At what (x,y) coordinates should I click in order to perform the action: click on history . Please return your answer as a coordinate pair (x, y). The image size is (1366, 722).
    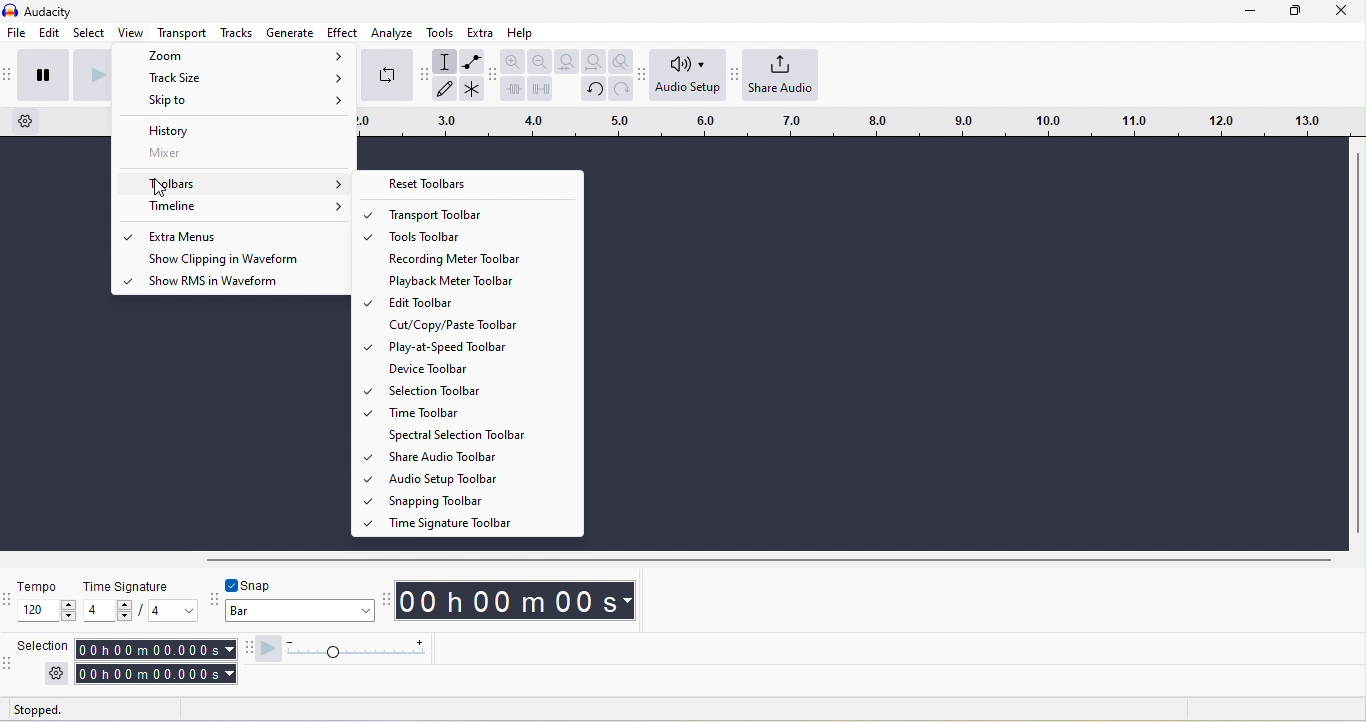
    Looking at the image, I should click on (234, 128).